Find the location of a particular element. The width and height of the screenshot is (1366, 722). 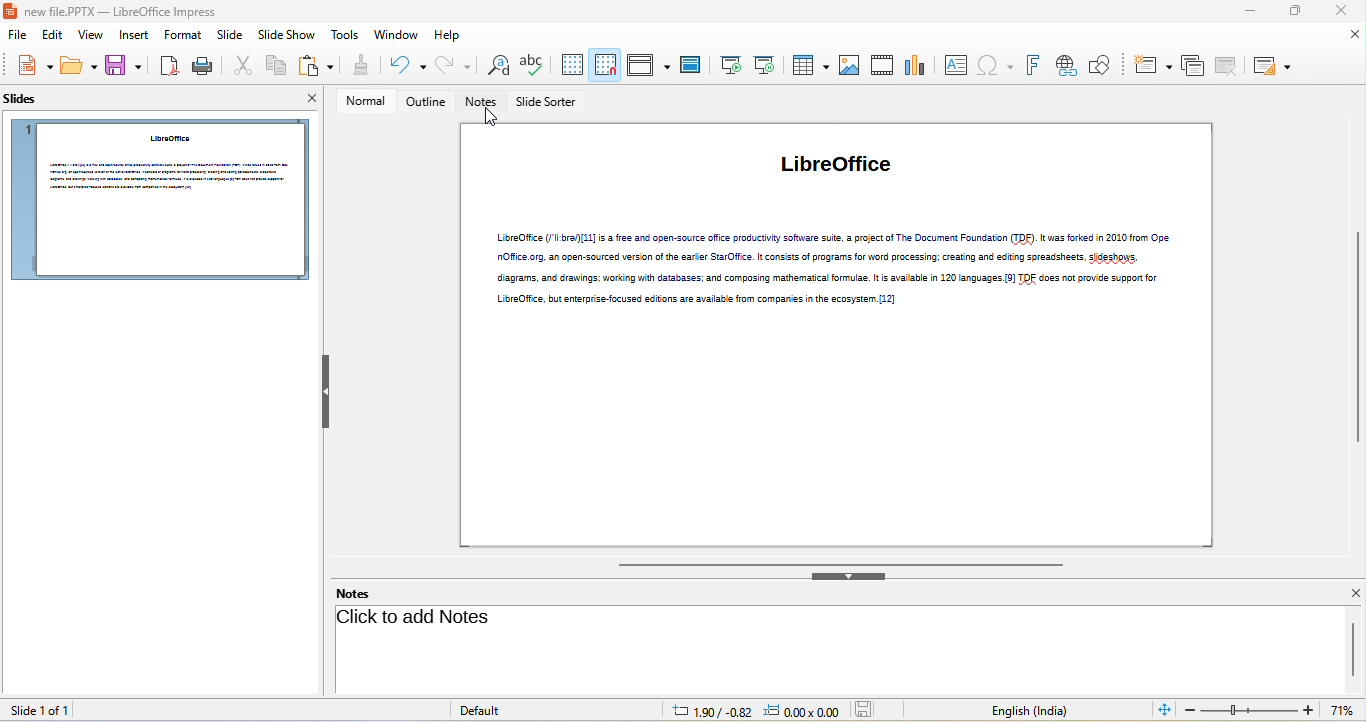

the document has not been modified since the last save is located at coordinates (869, 710).